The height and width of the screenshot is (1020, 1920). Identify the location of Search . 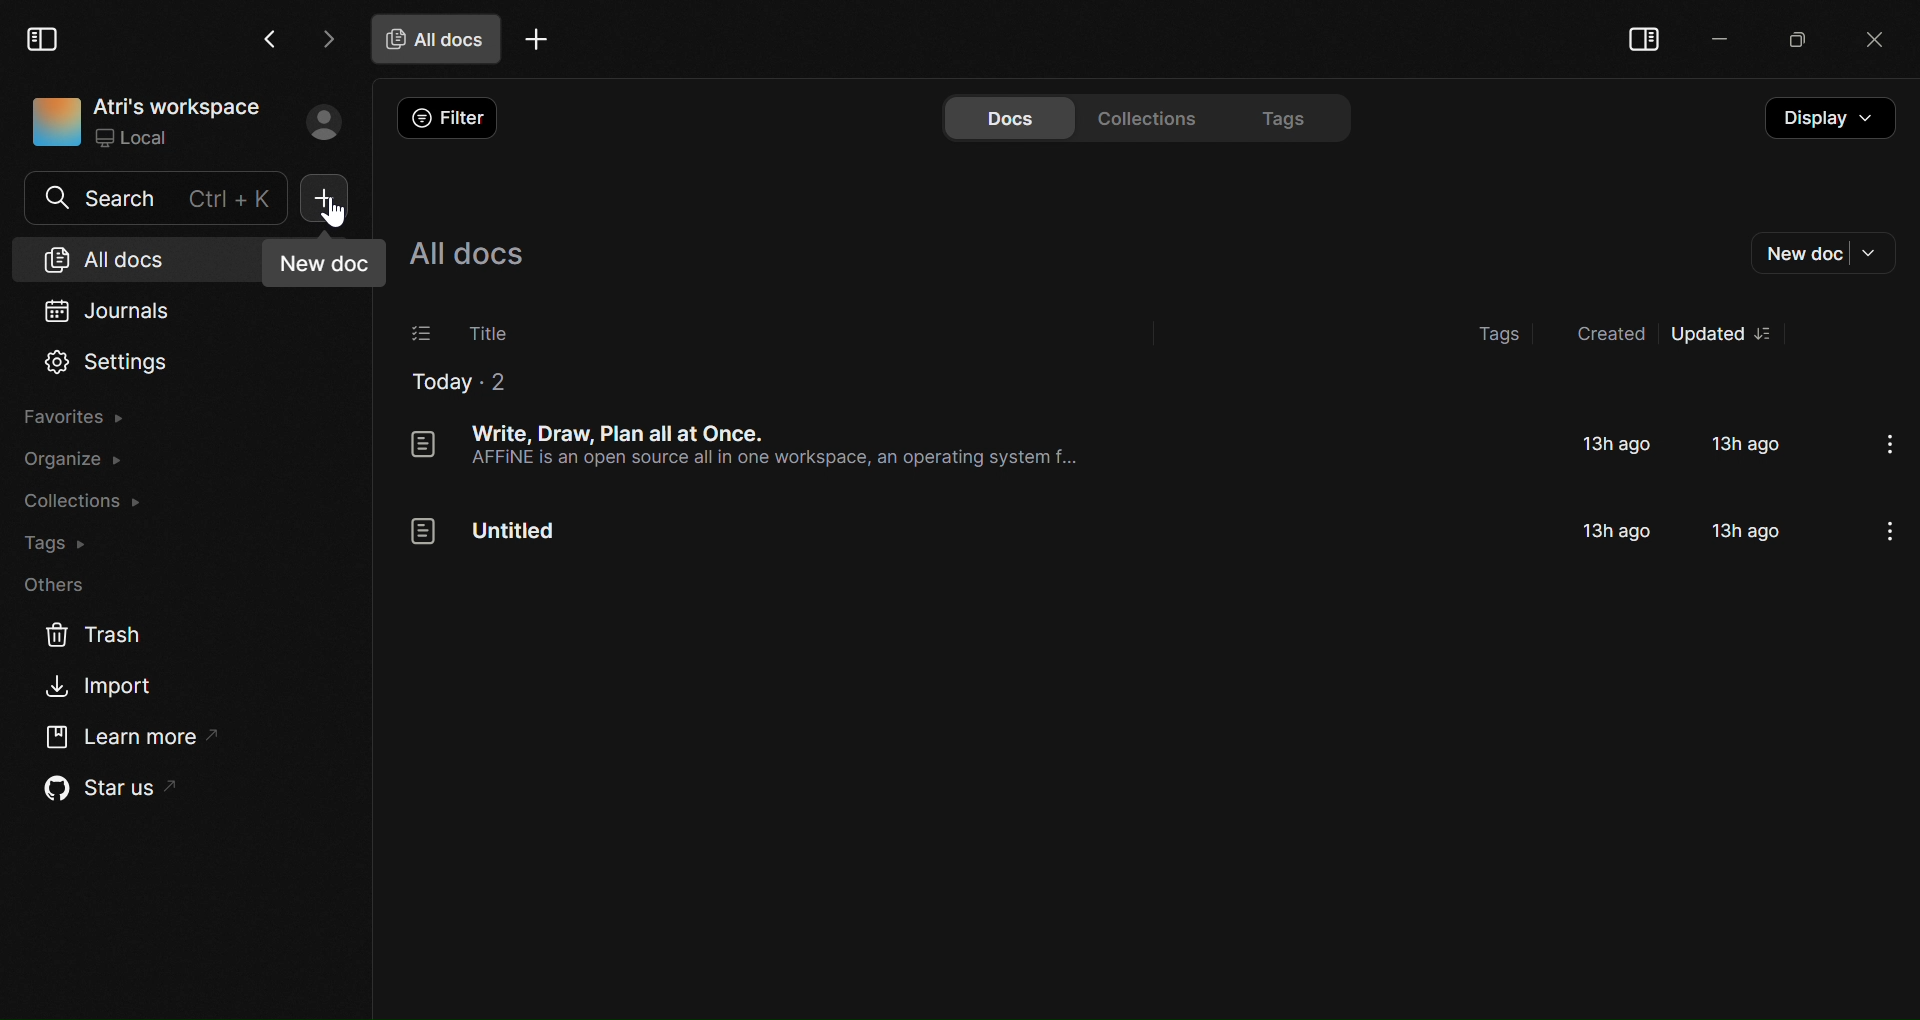
(156, 198).